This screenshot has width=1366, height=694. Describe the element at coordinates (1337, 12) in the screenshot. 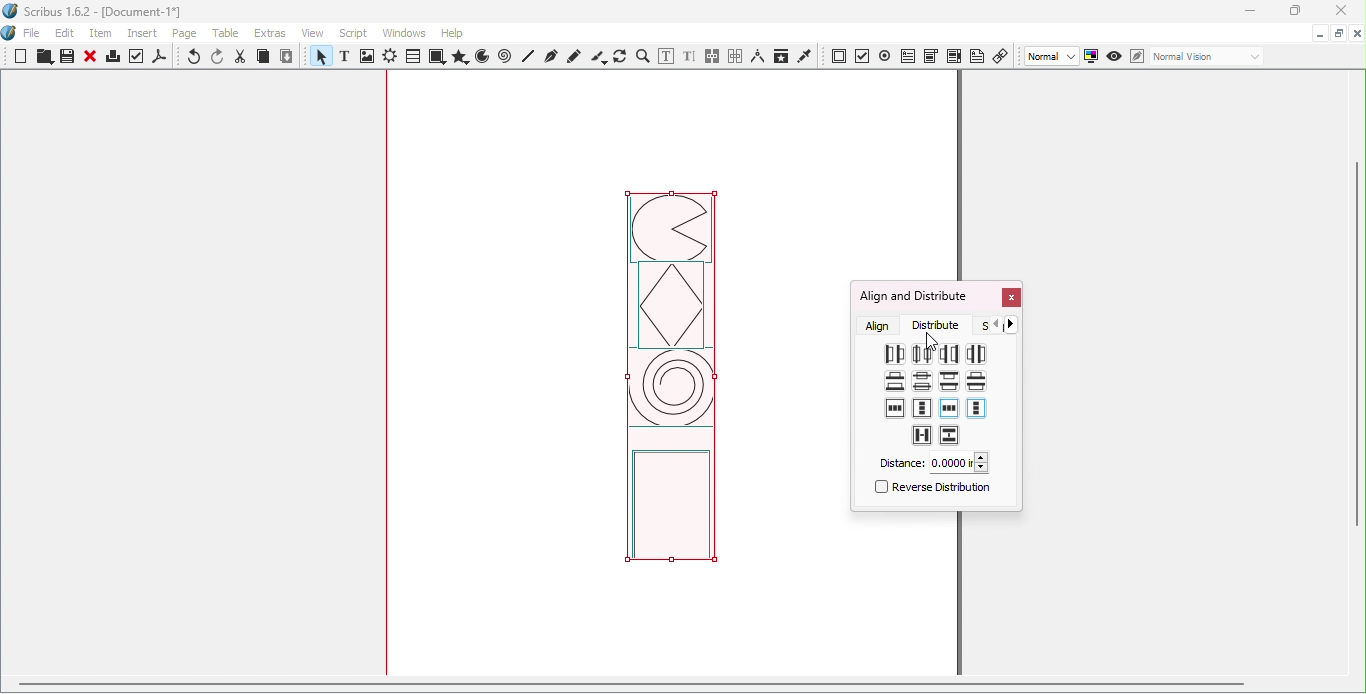

I see `Close` at that location.